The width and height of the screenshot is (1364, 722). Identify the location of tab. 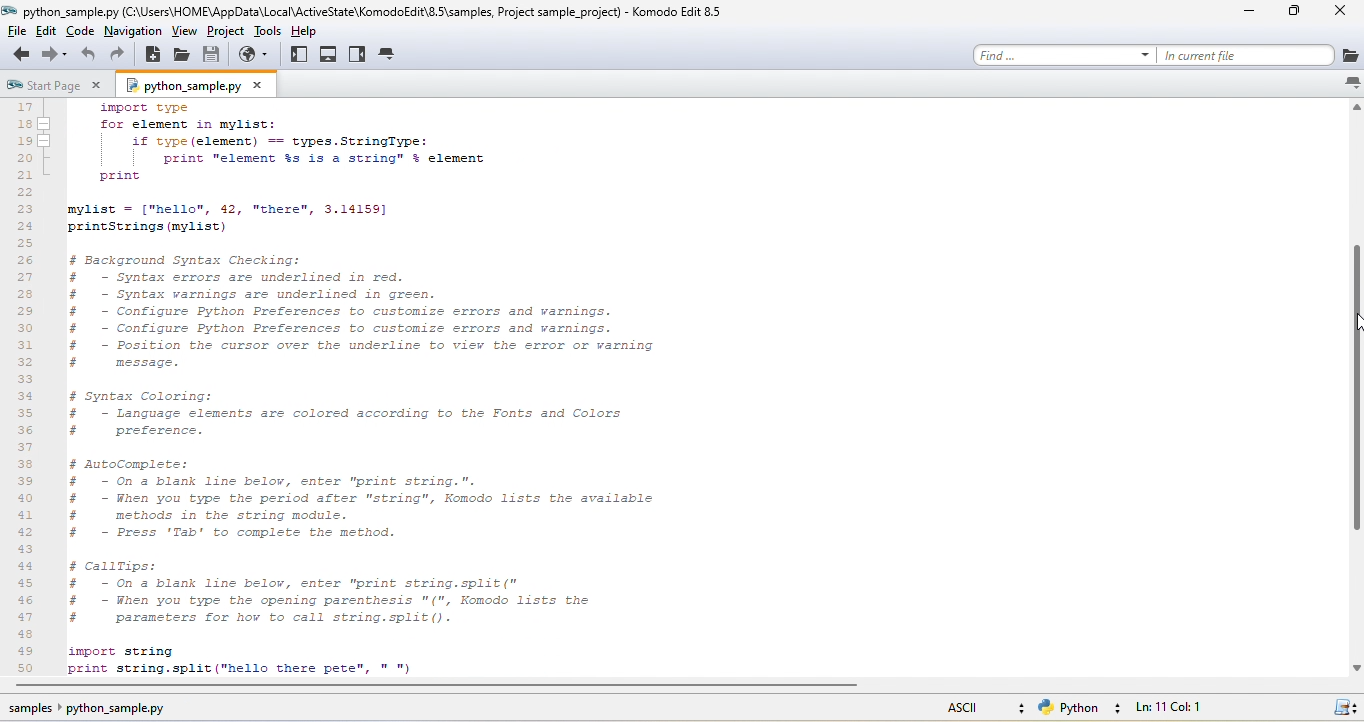
(389, 55).